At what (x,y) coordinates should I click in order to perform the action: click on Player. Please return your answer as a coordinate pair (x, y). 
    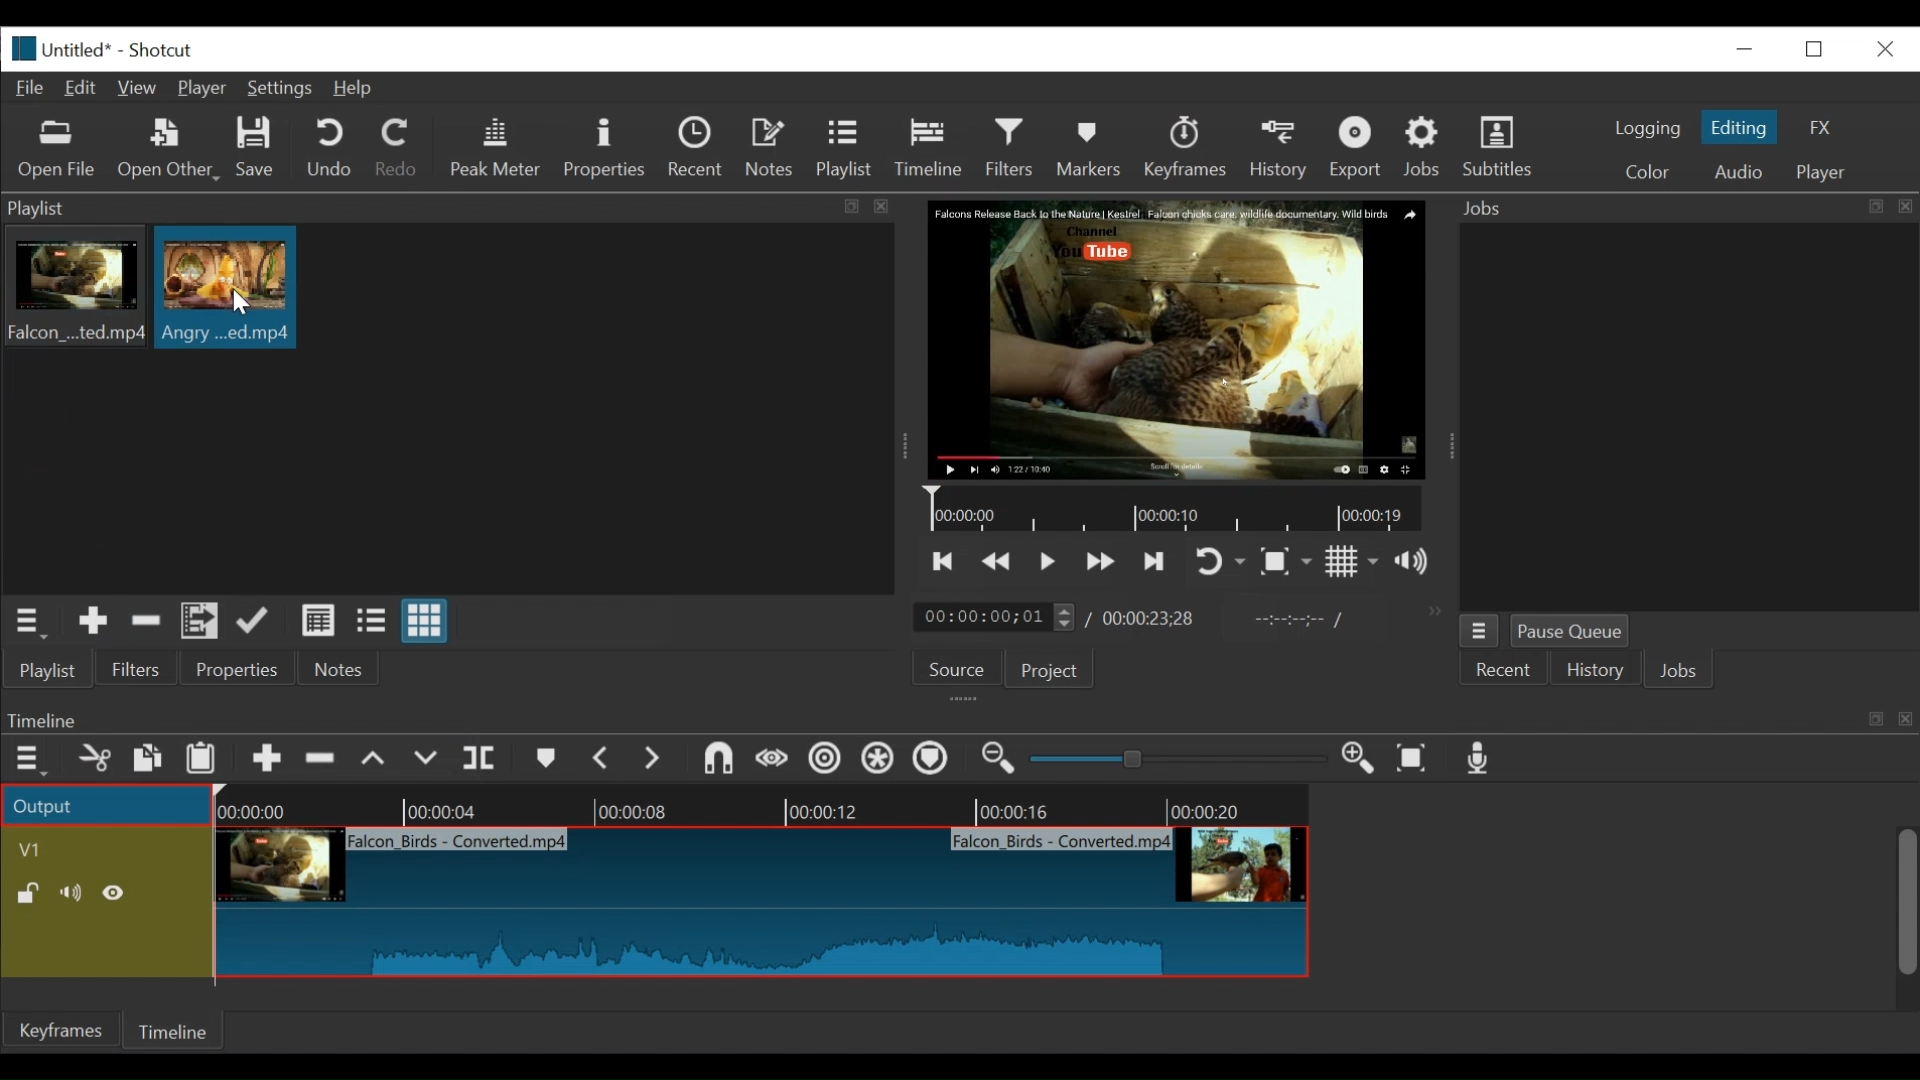
    Looking at the image, I should click on (207, 90).